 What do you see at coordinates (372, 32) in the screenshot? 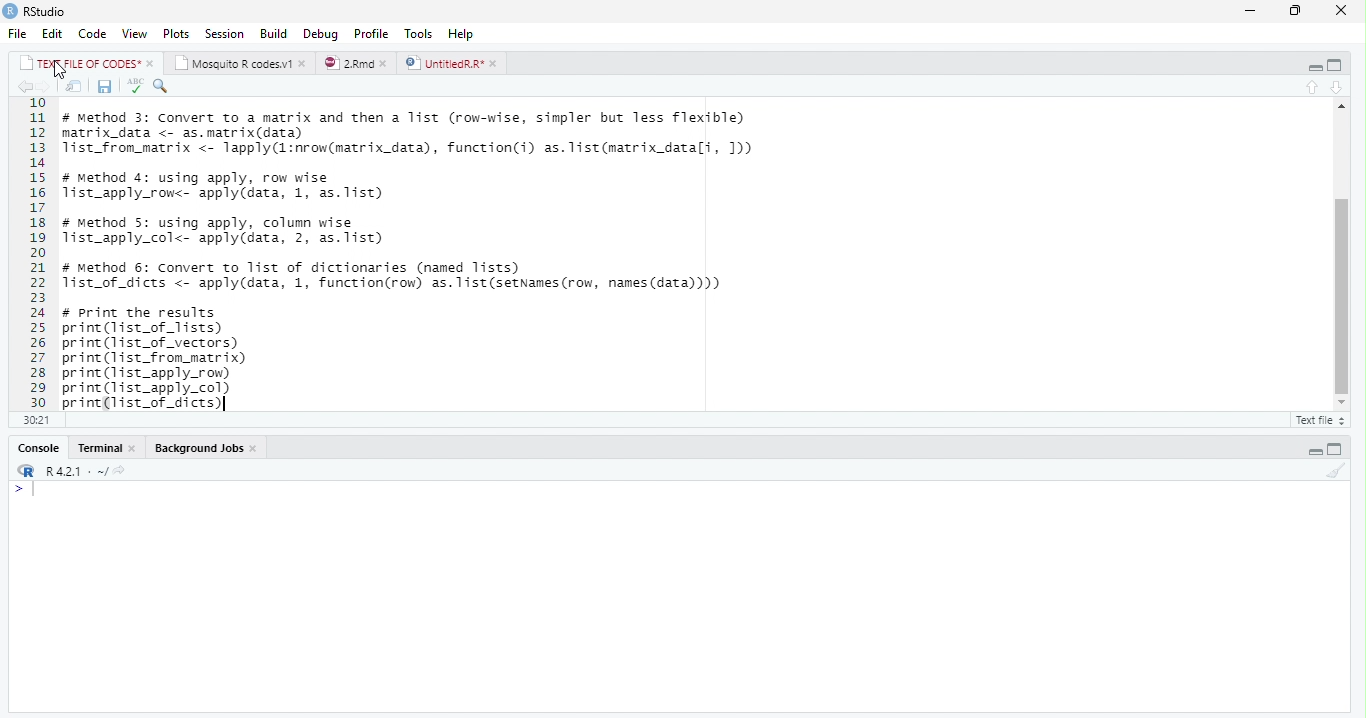
I see `Profile` at bounding box center [372, 32].